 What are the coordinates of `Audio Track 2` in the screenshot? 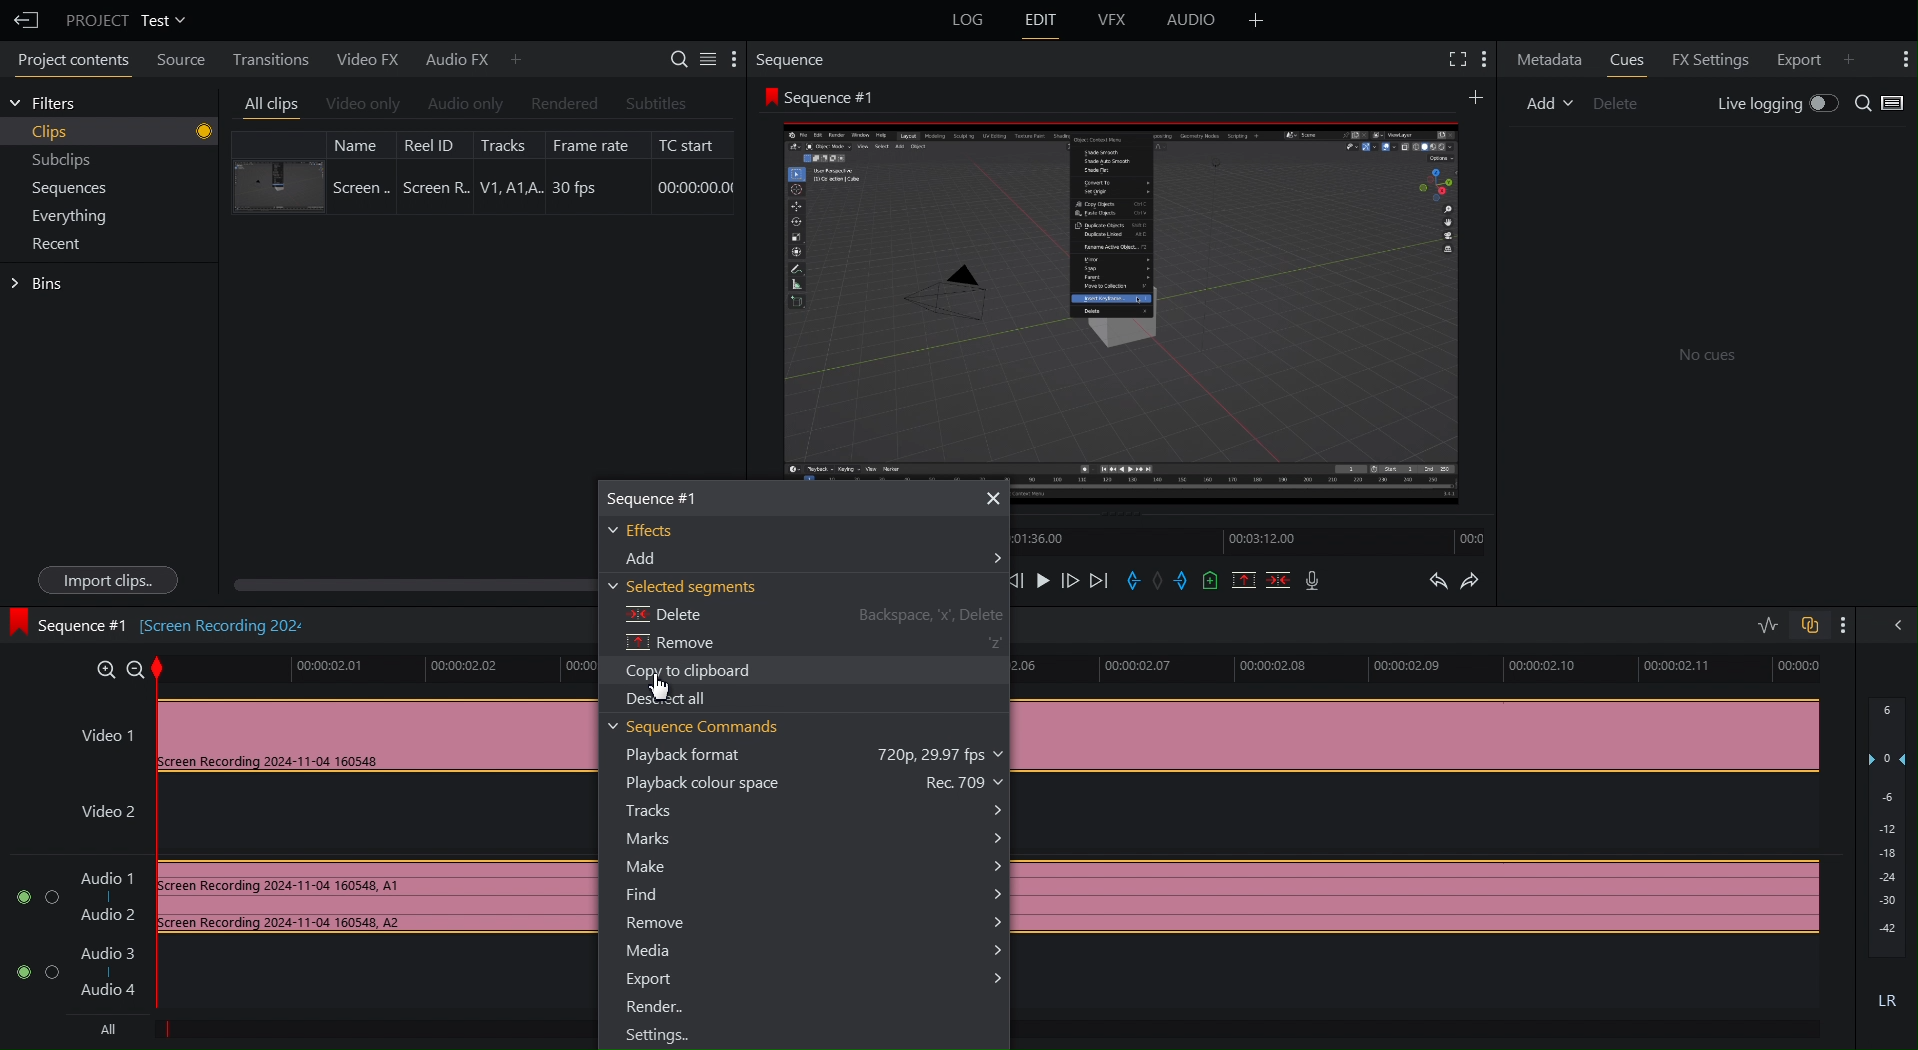 It's located at (89, 976).